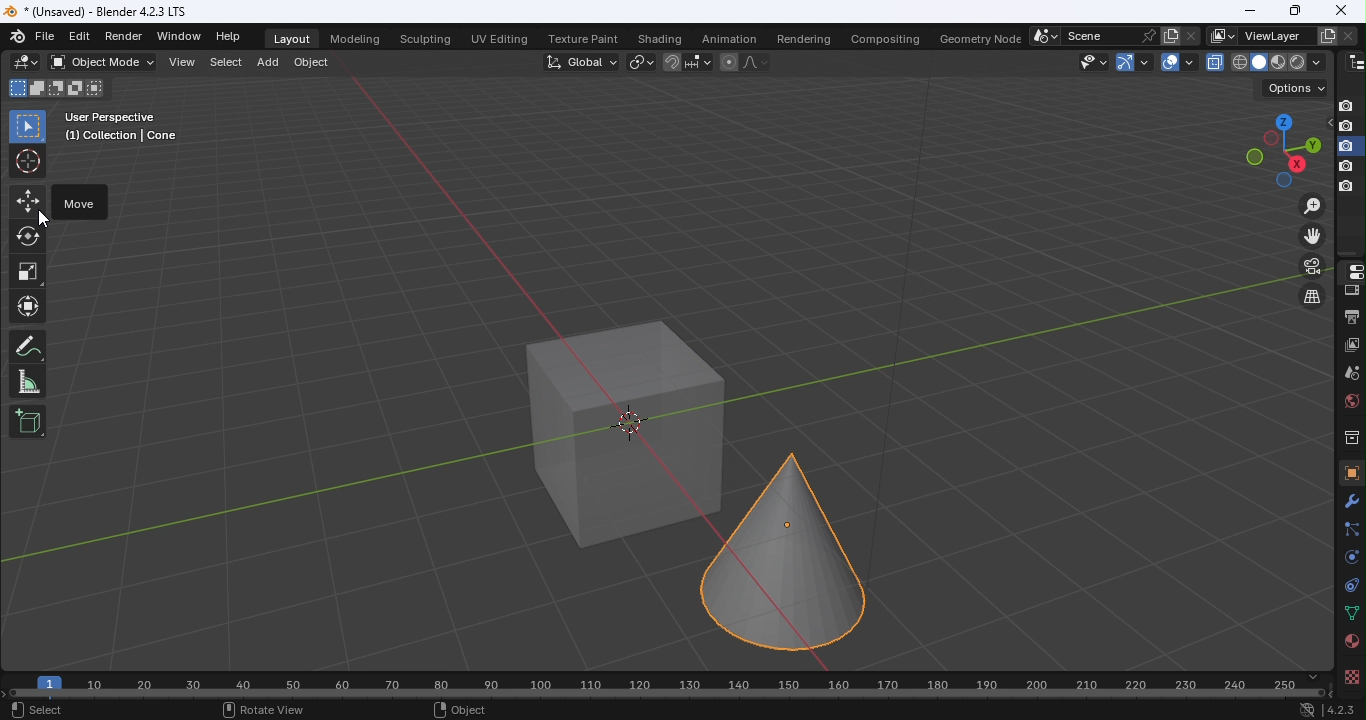 This screenshot has height=720, width=1366. I want to click on Roatate, so click(28, 234).